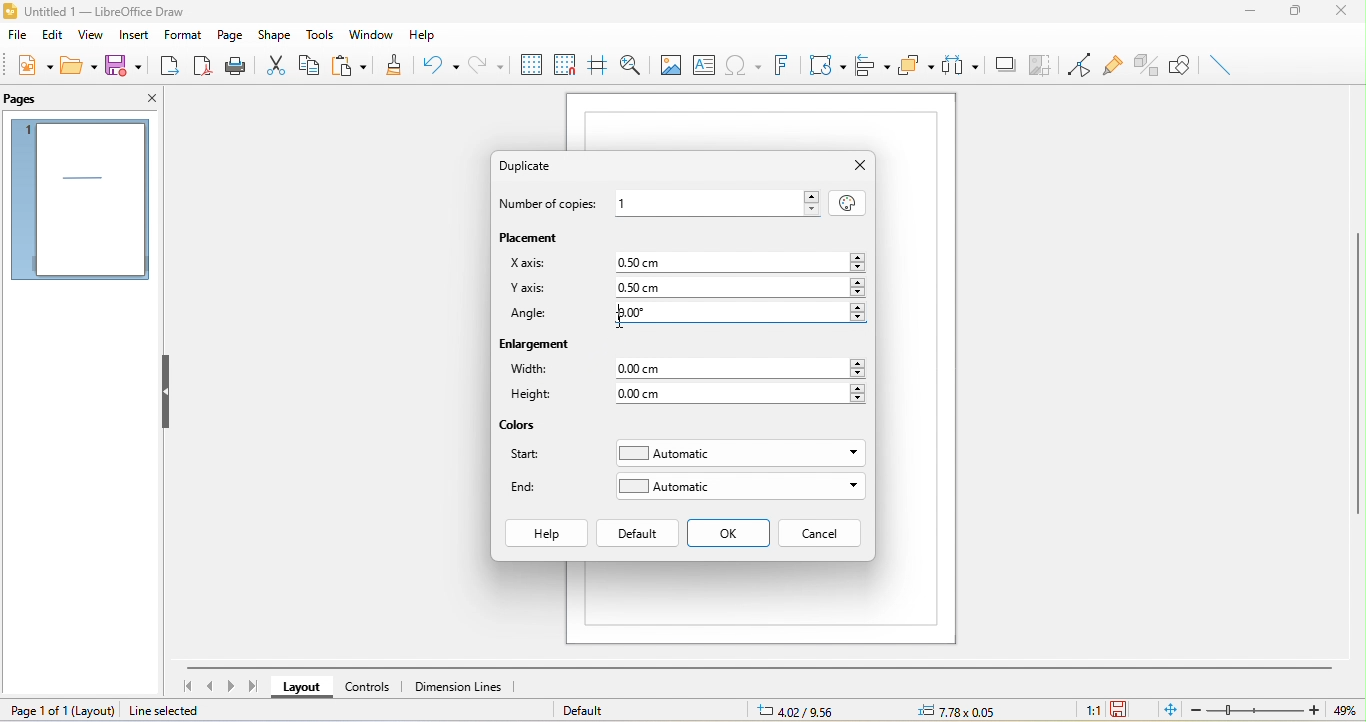 The width and height of the screenshot is (1366, 722). I want to click on the document has not been modified since the last save, so click(1122, 710).